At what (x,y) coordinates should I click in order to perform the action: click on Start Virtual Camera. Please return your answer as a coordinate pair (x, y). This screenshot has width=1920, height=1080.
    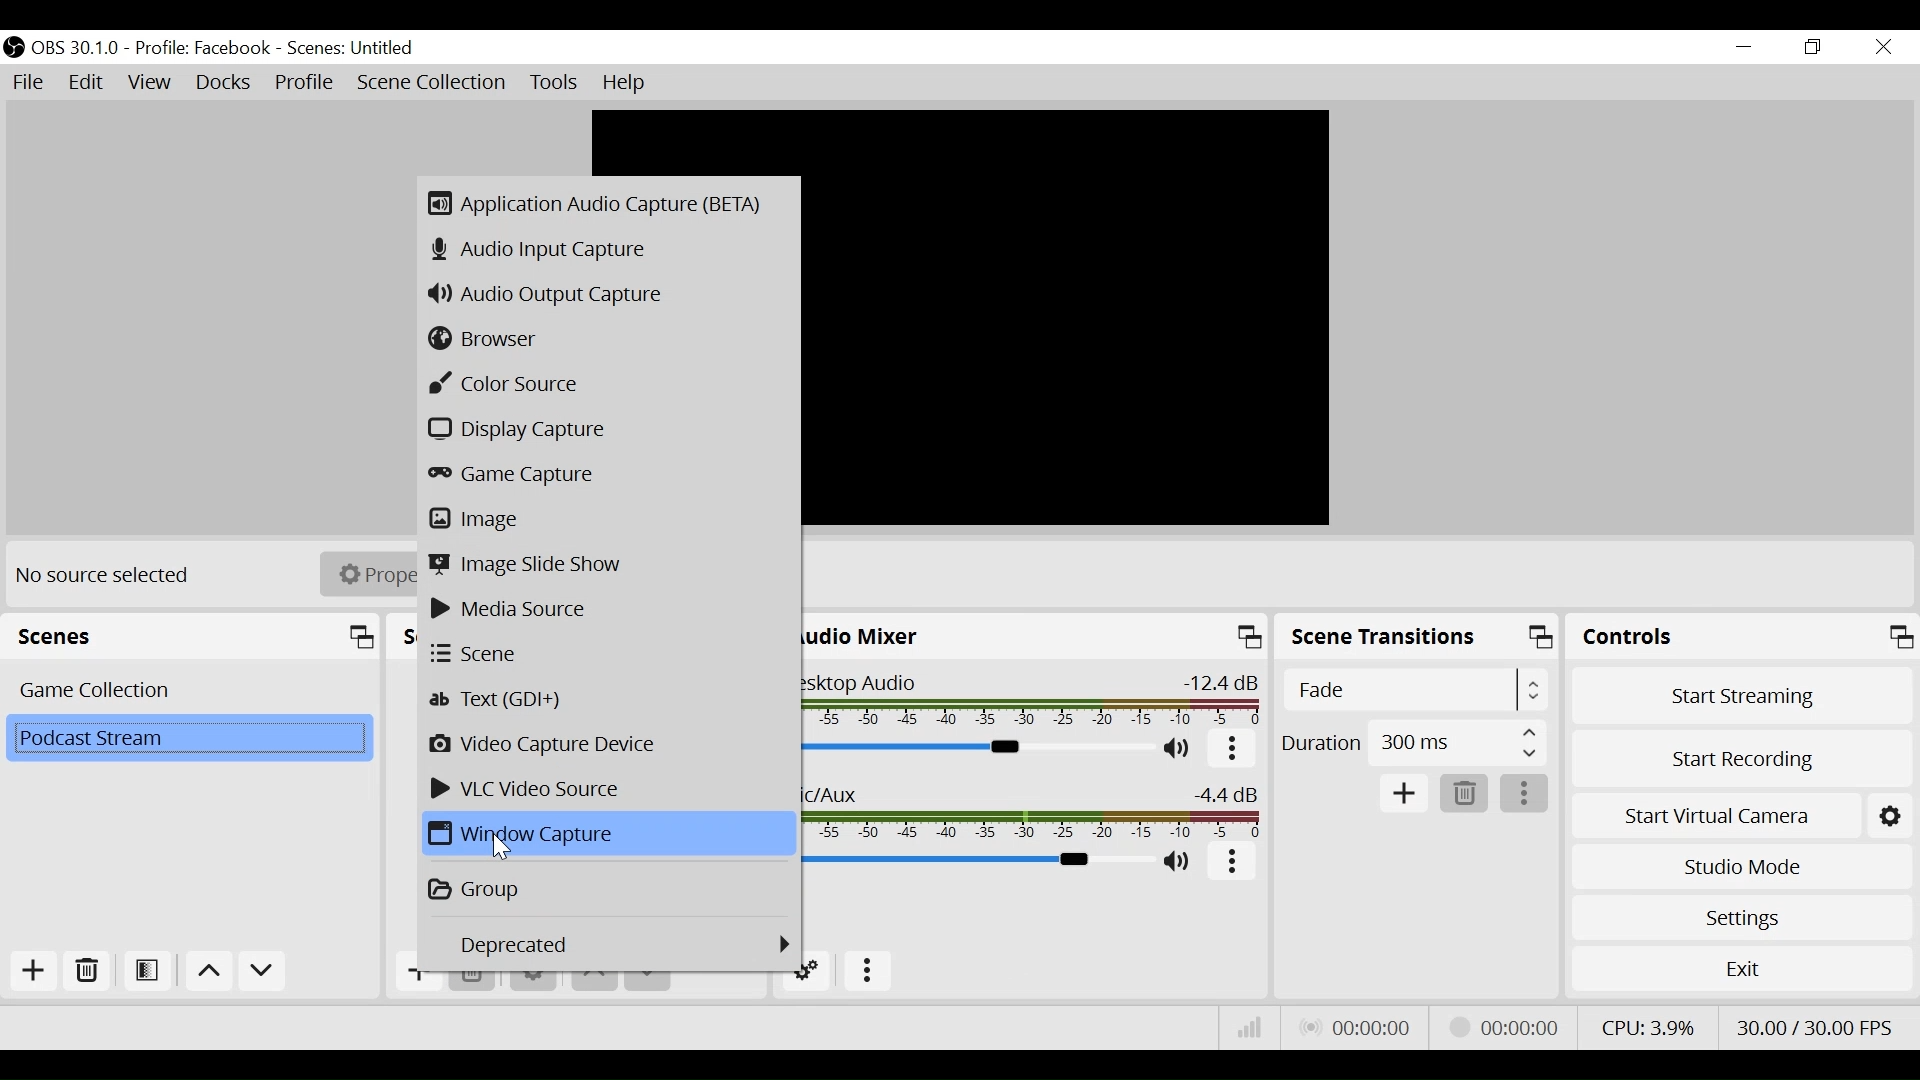
    Looking at the image, I should click on (1738, 815).